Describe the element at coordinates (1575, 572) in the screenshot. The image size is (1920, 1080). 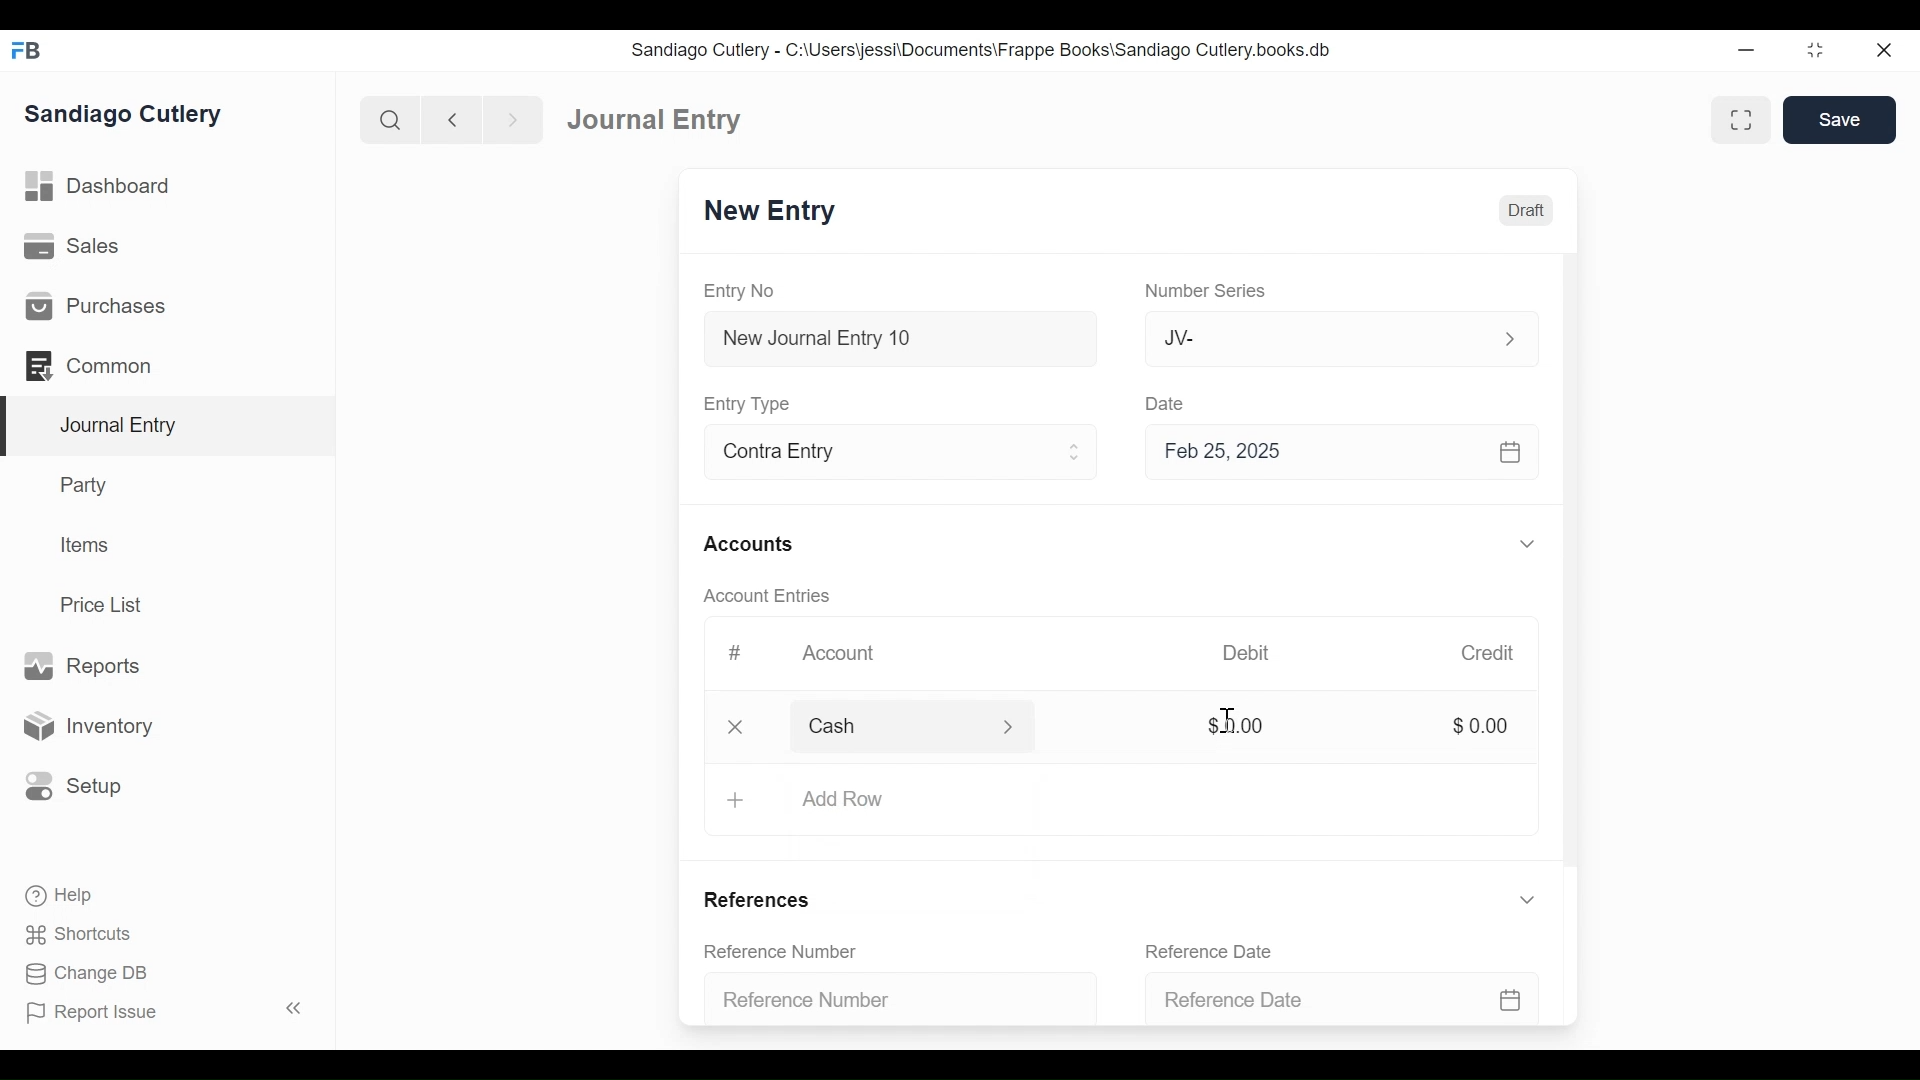
I see `Vertical Scroll bar` at that location.